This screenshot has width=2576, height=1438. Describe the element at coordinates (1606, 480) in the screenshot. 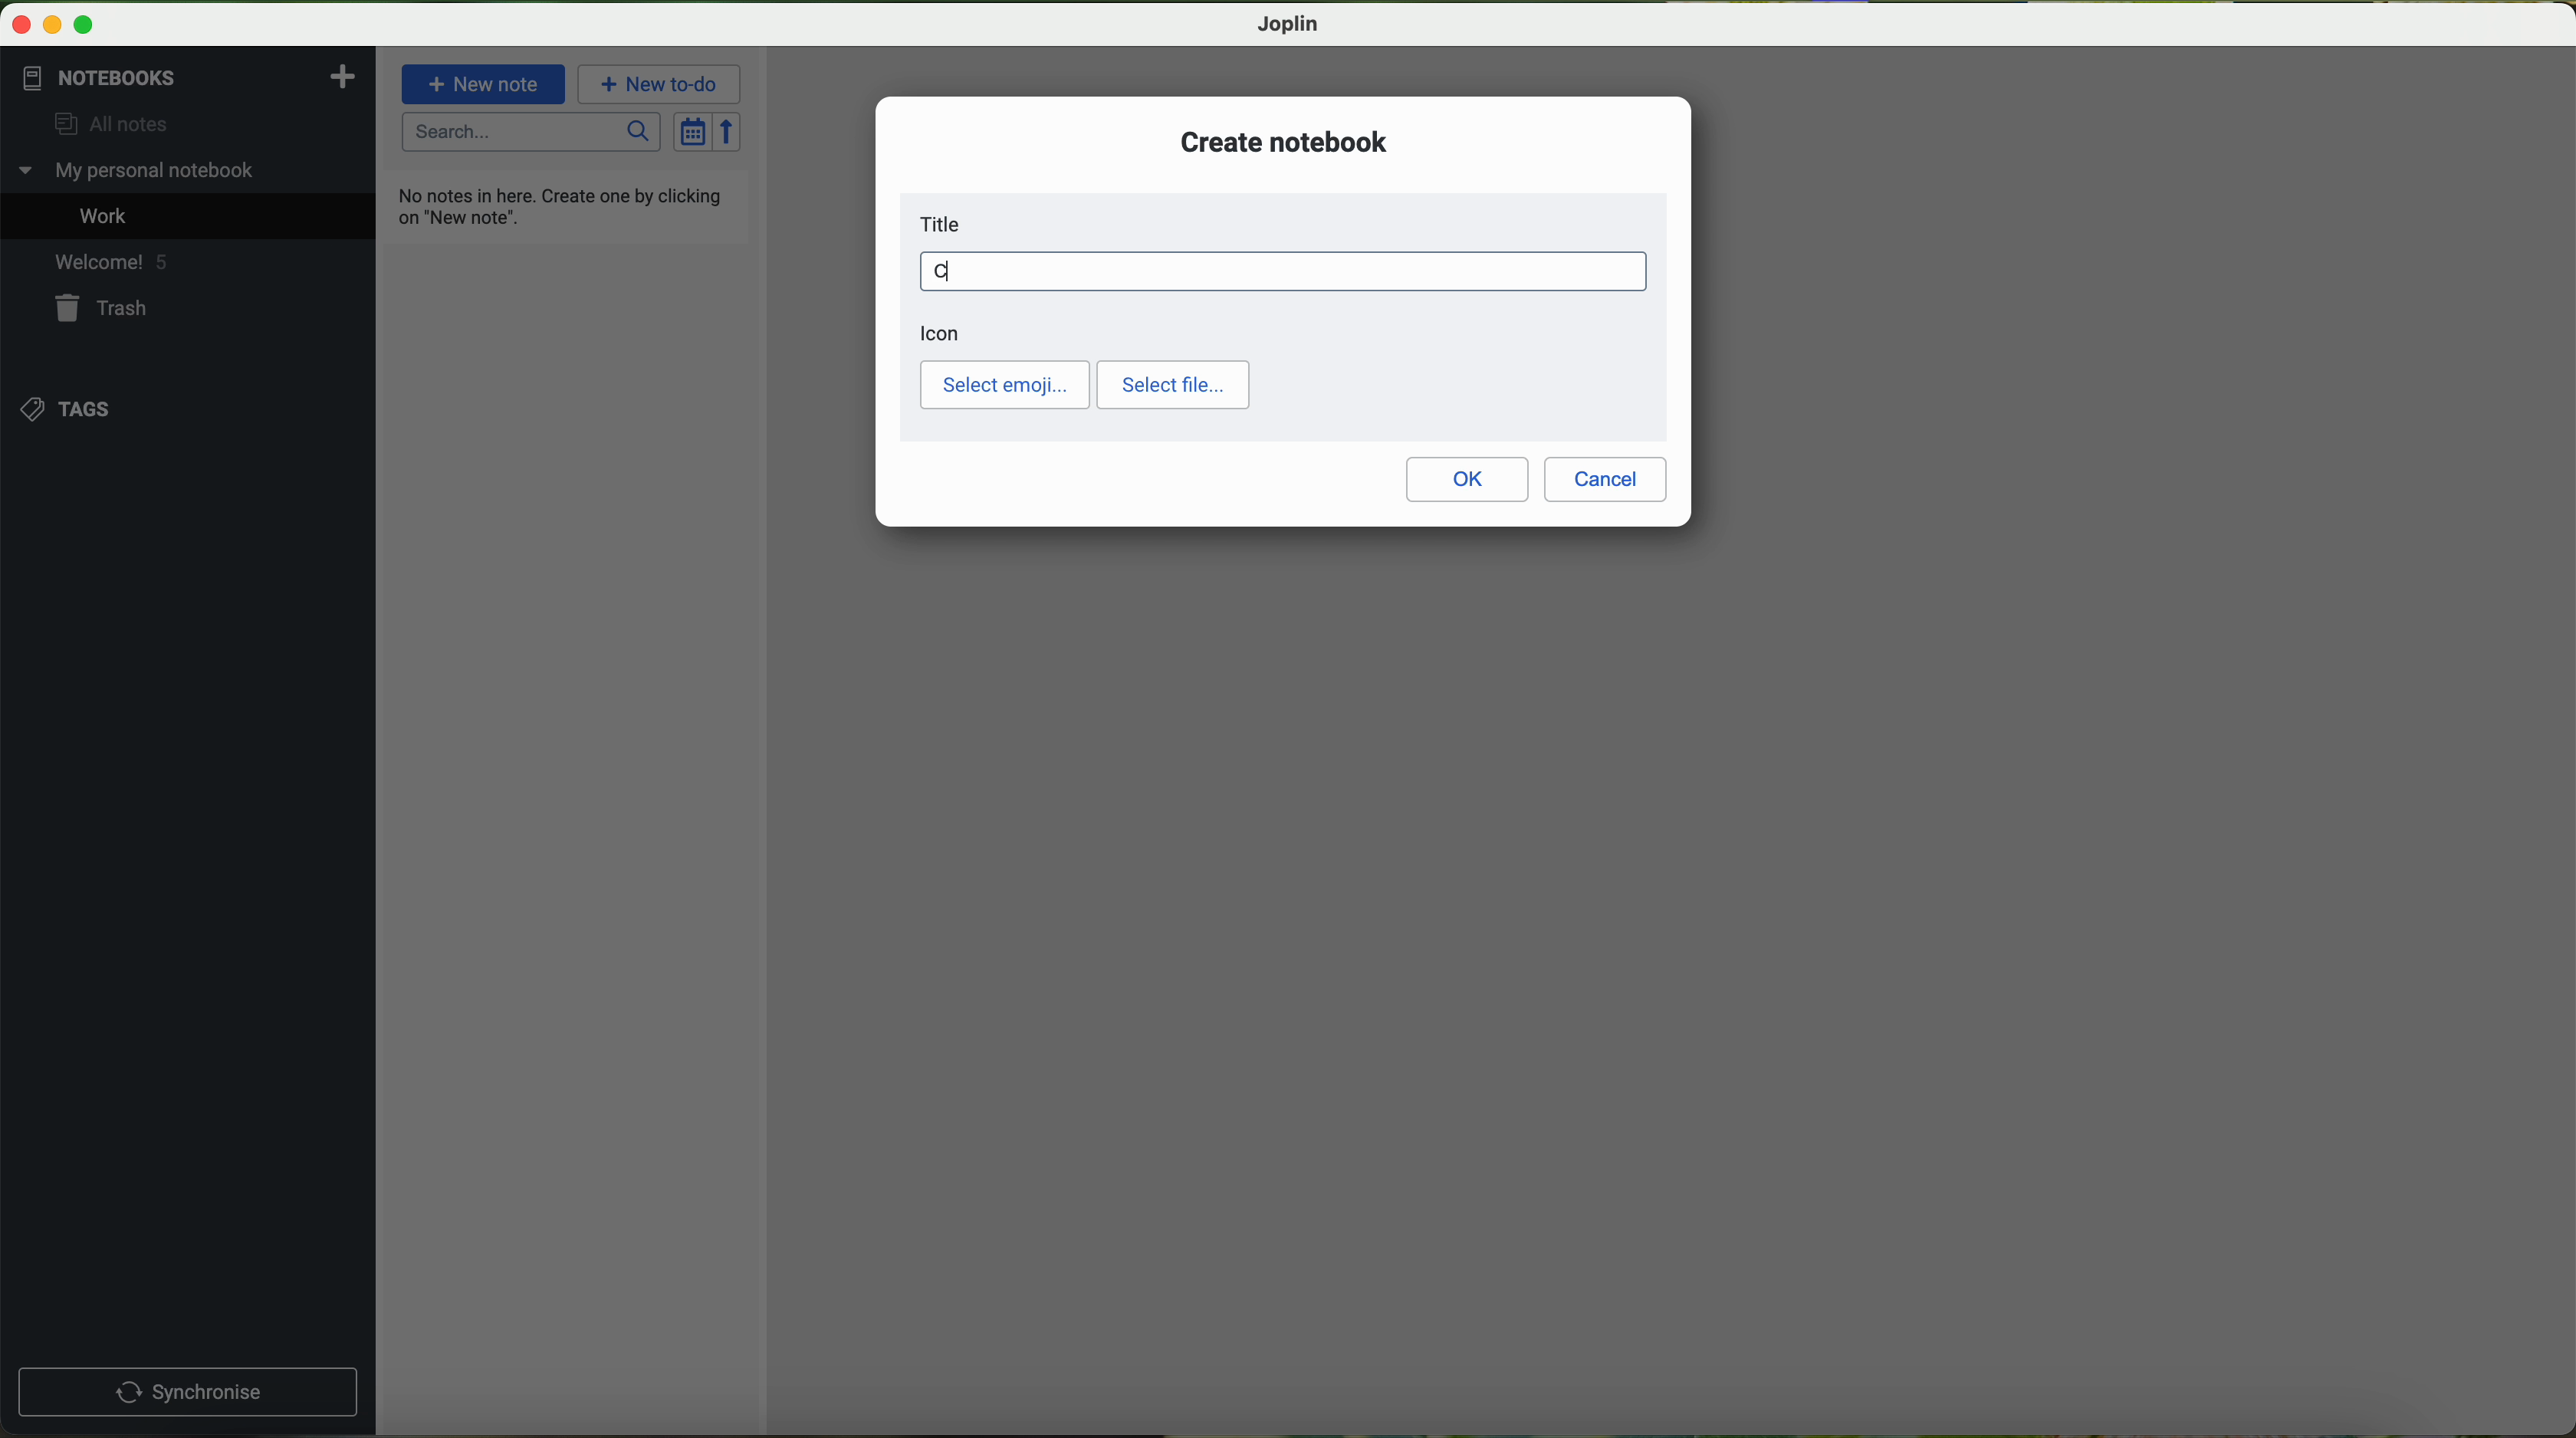

I see `Cancel` at that location.